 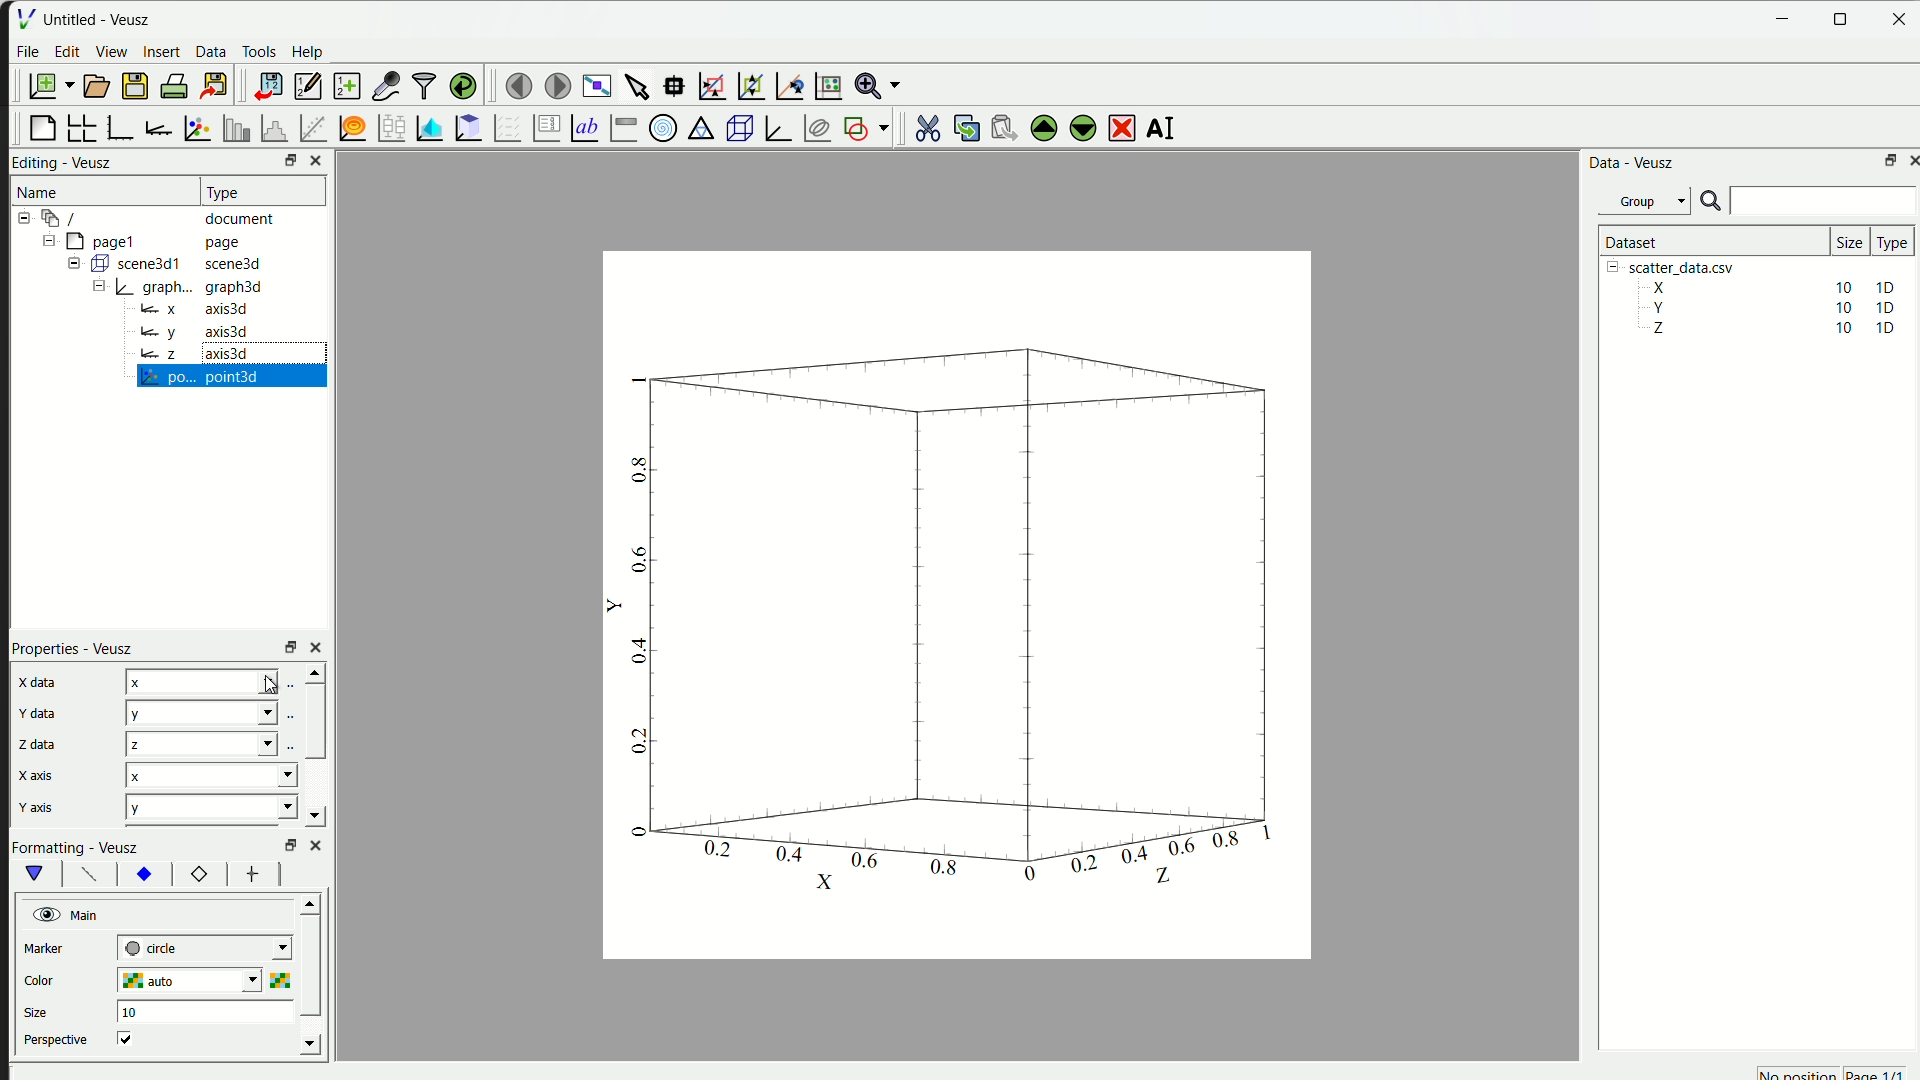 I want to click on print document, so click(x=174, y=86).